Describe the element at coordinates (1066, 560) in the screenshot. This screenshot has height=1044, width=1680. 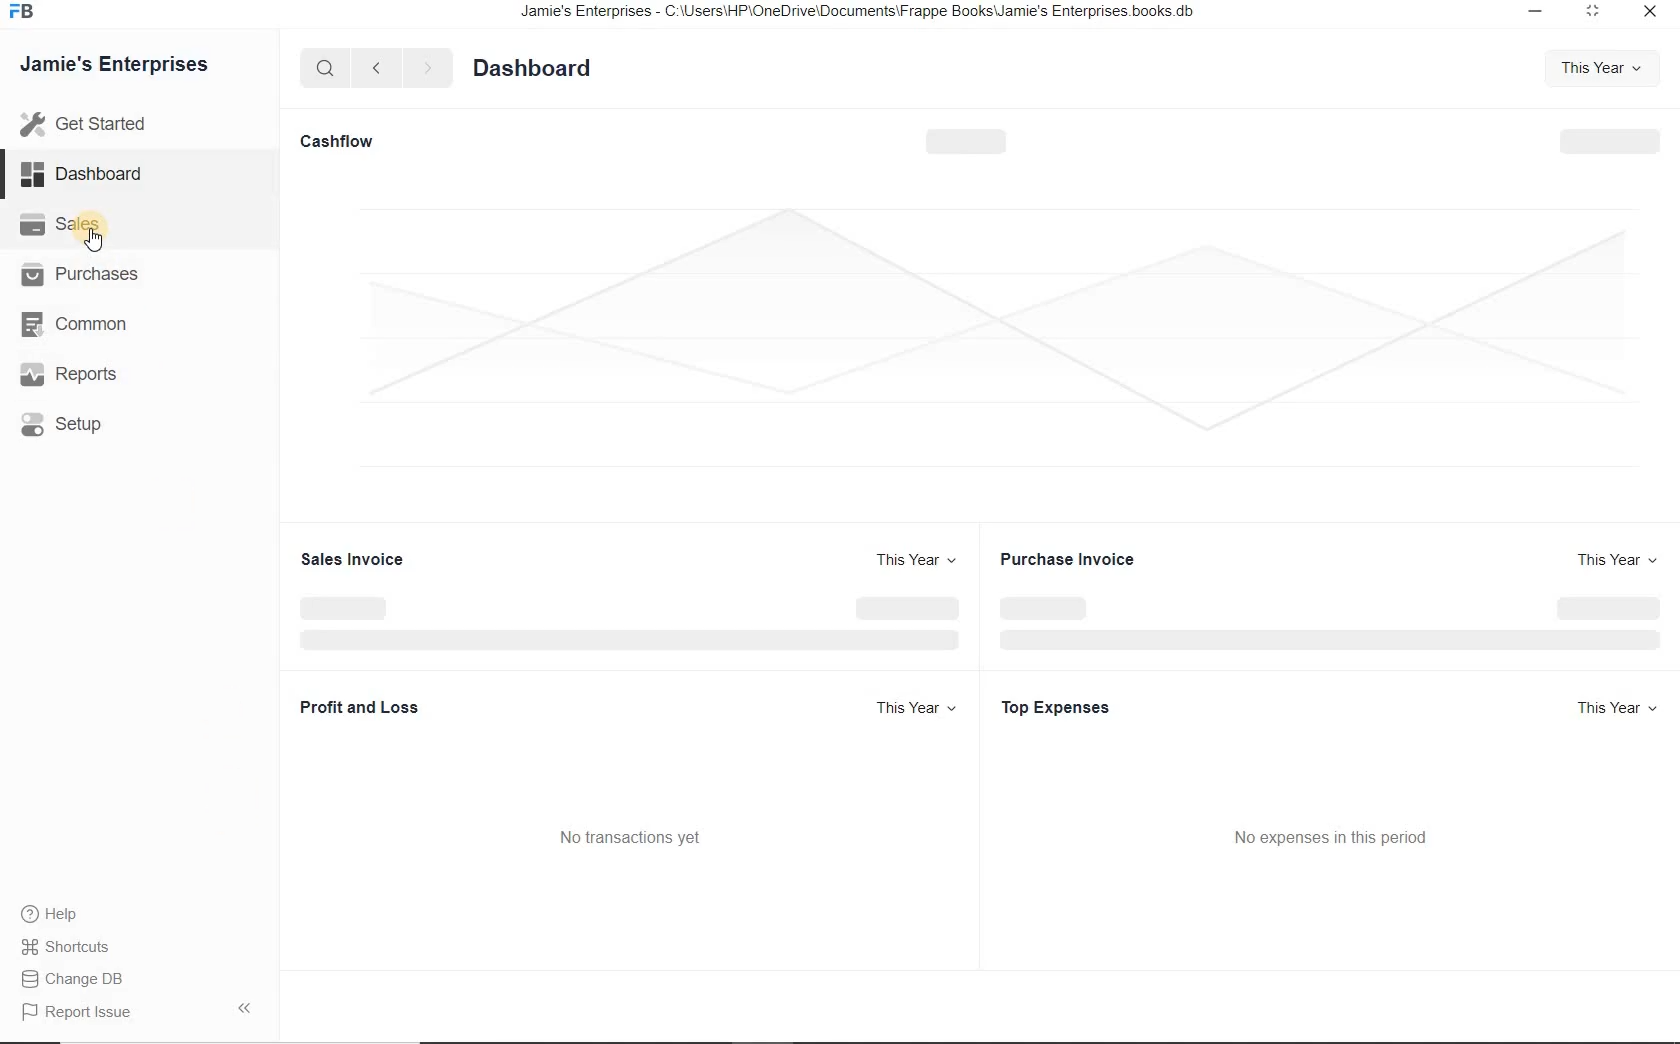
I see `Purchase Invoice` at that location.